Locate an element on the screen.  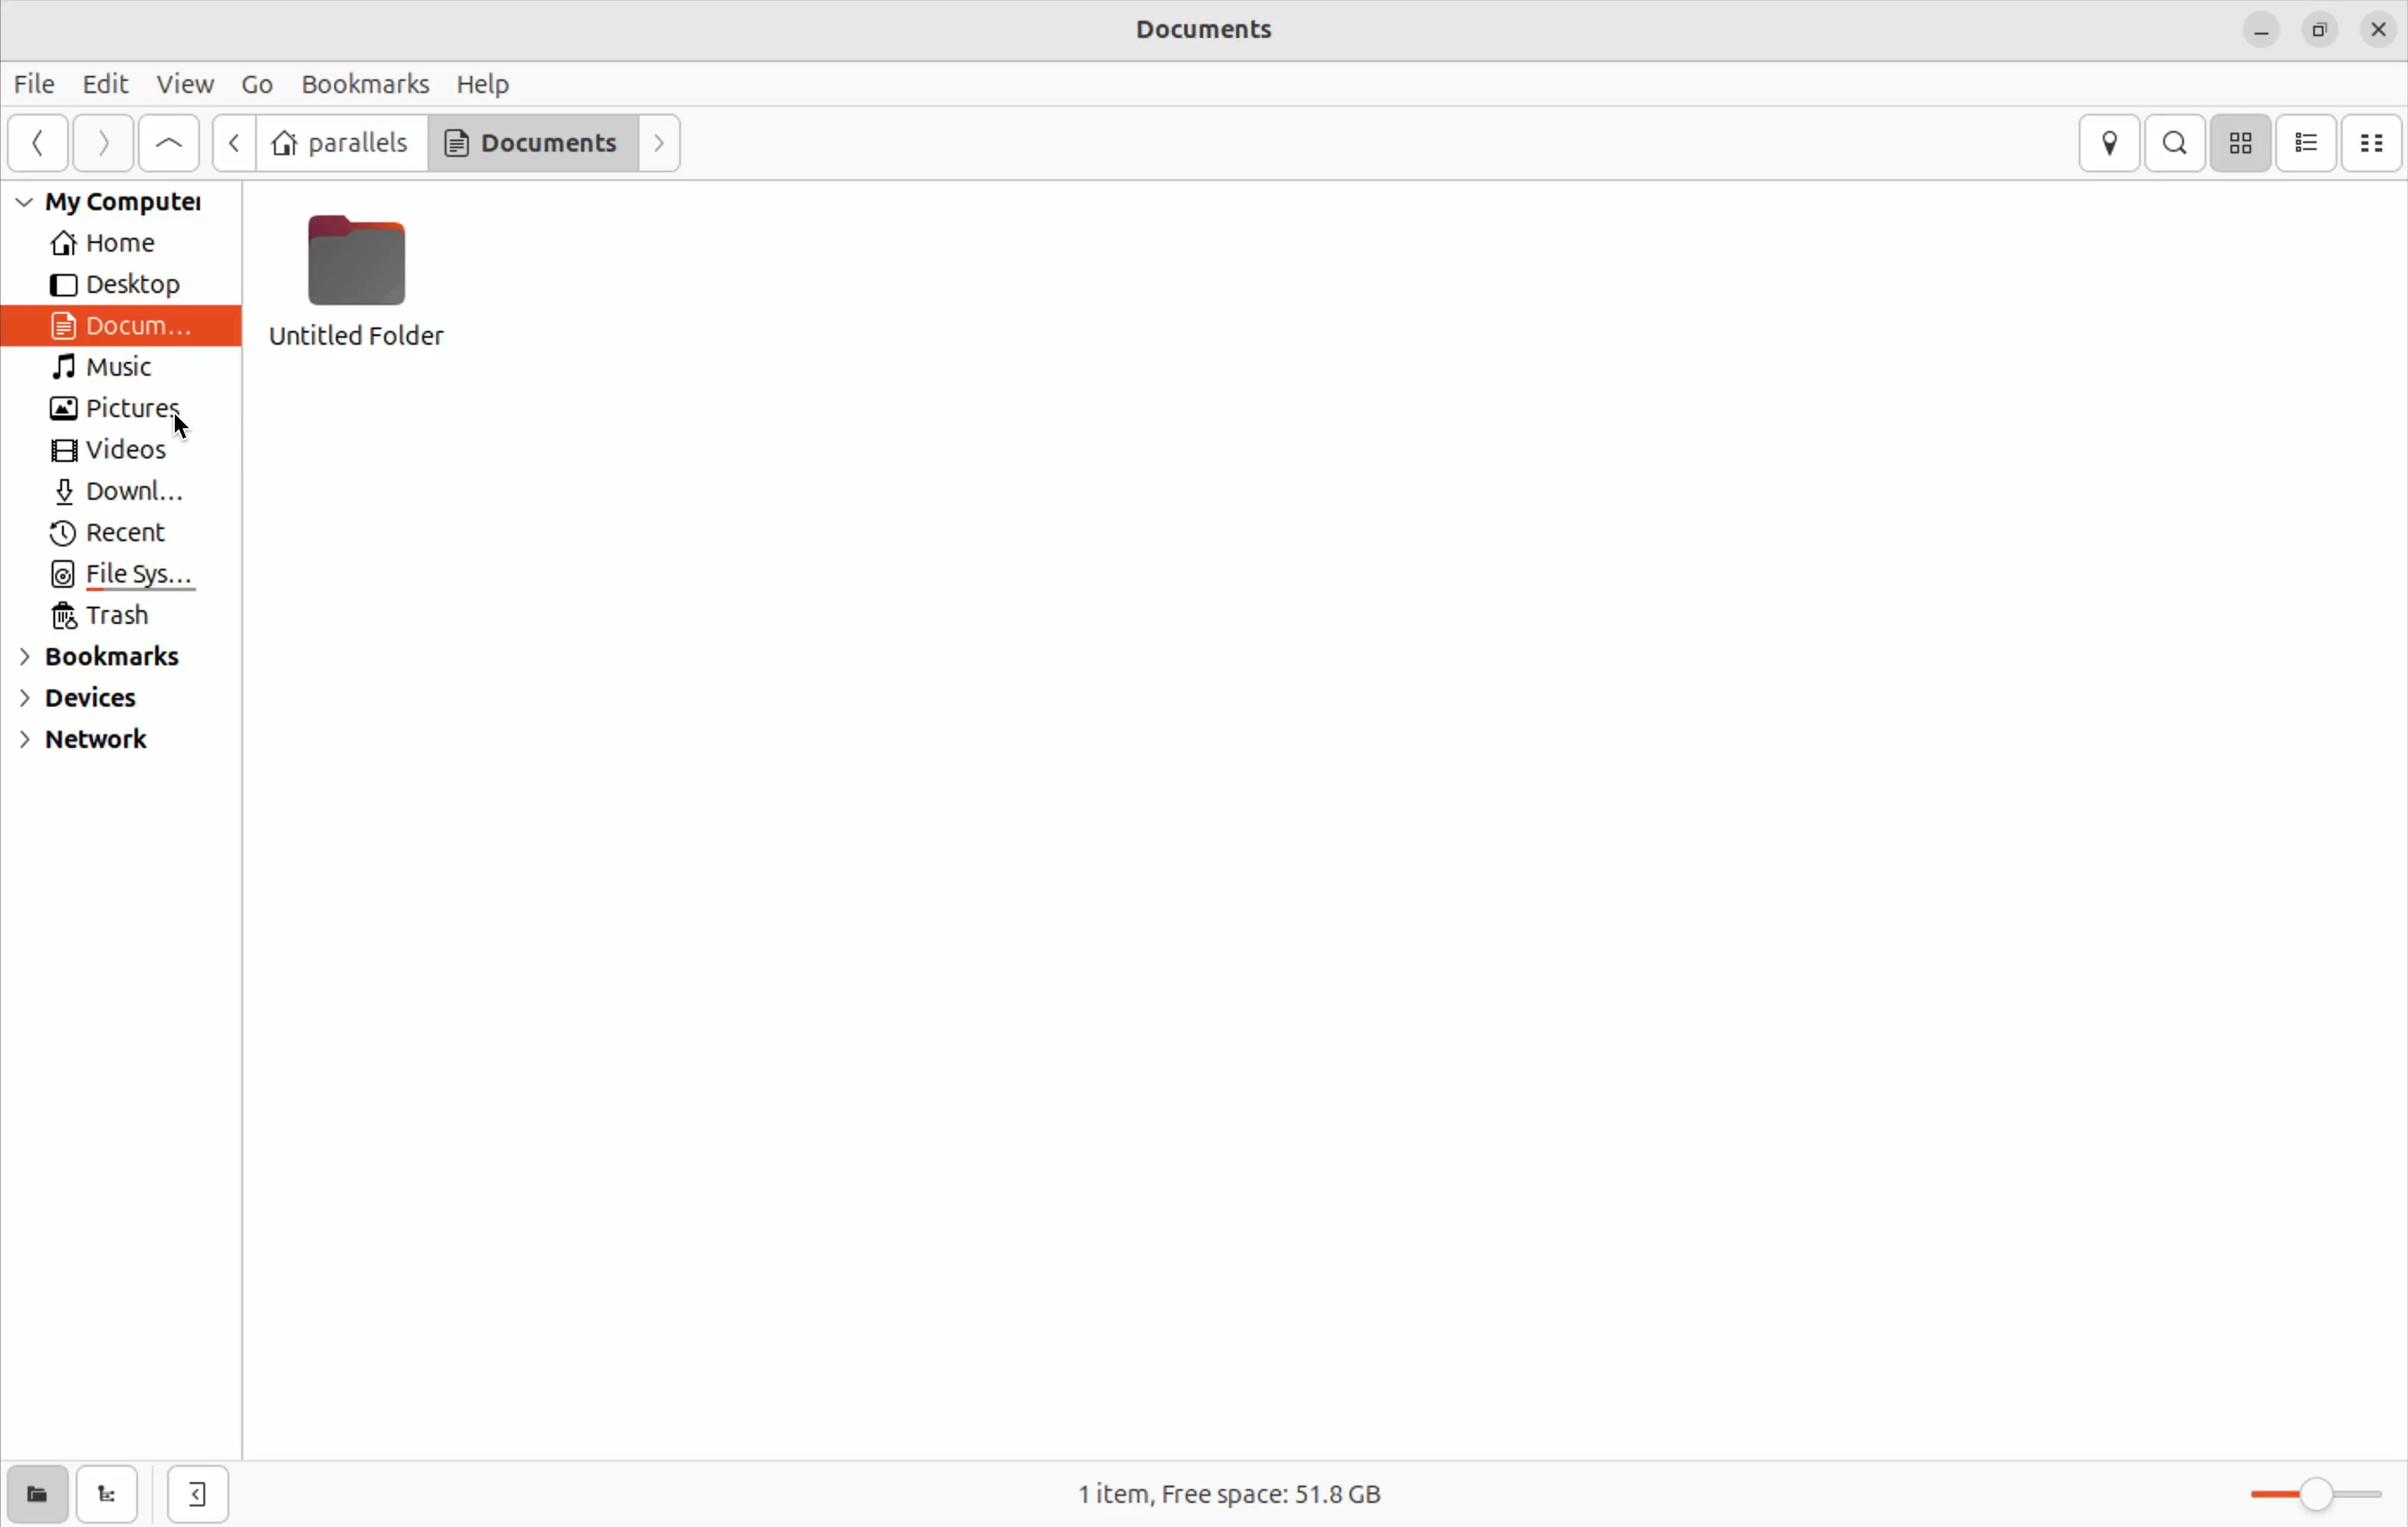
Bookmarks is located at coordinates (368, 82).